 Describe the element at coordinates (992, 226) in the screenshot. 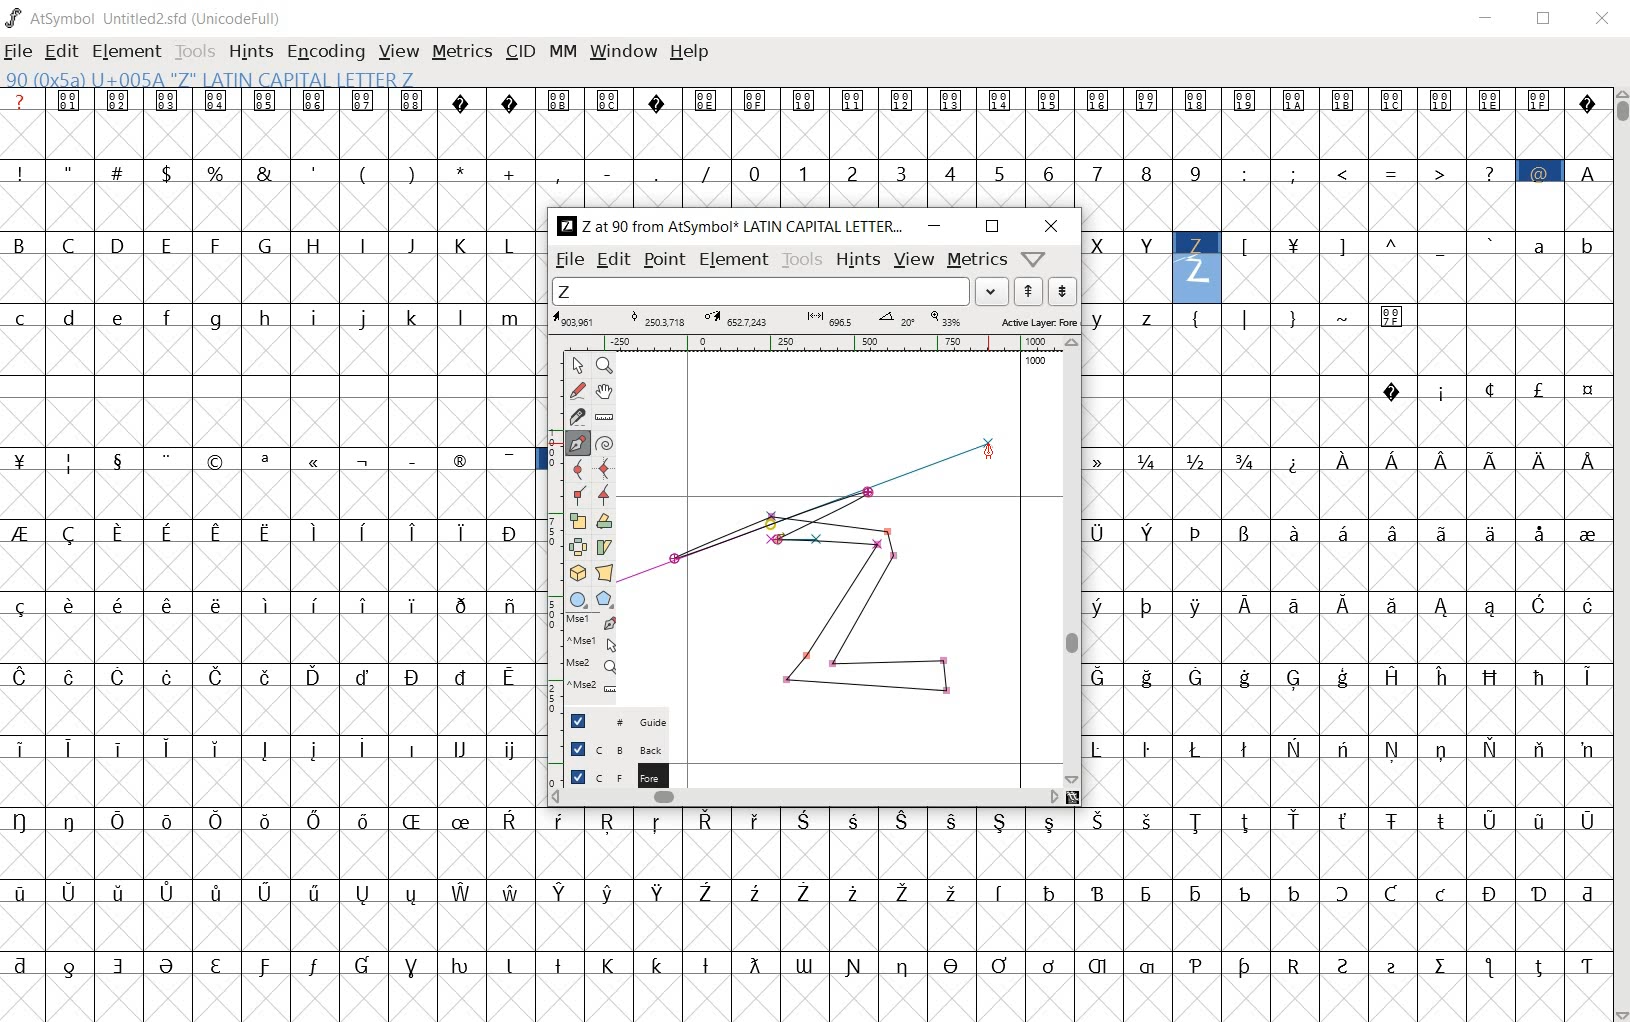

I see `restore down` at that location.